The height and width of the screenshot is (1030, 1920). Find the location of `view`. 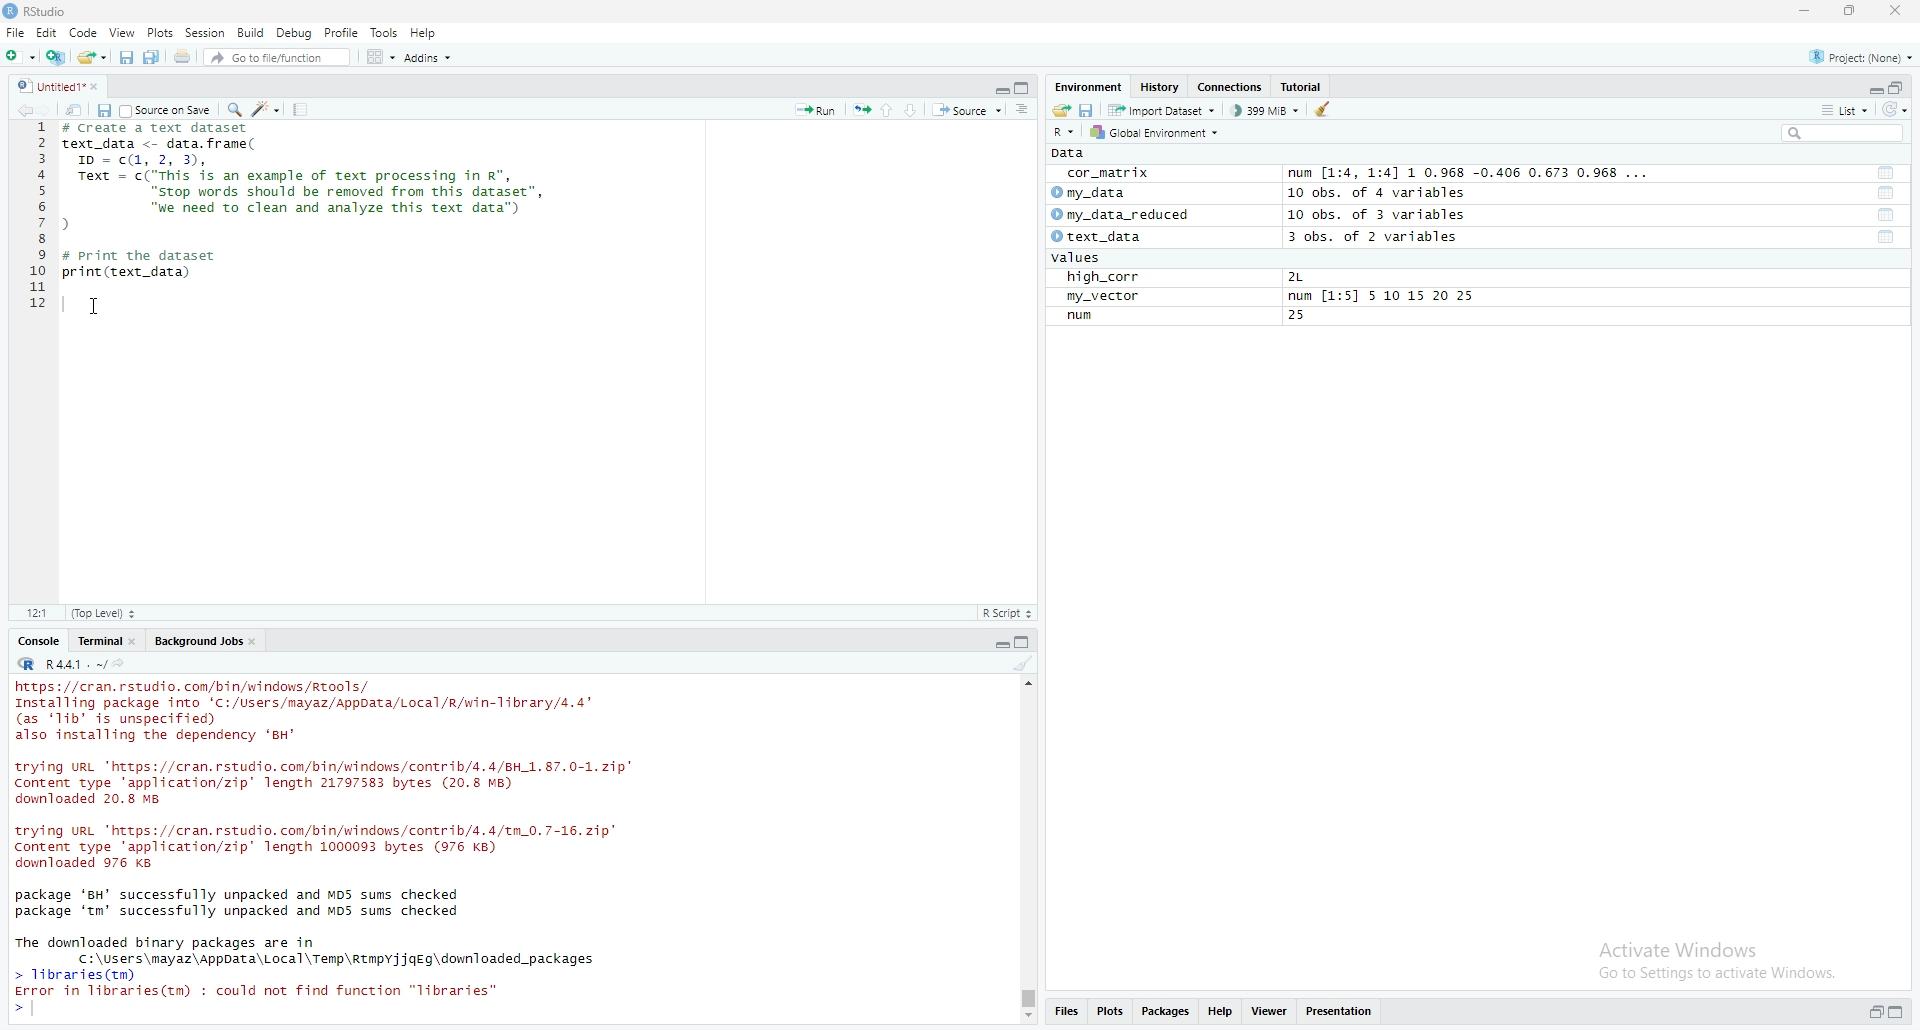

view is located at coordinates (123, 33).